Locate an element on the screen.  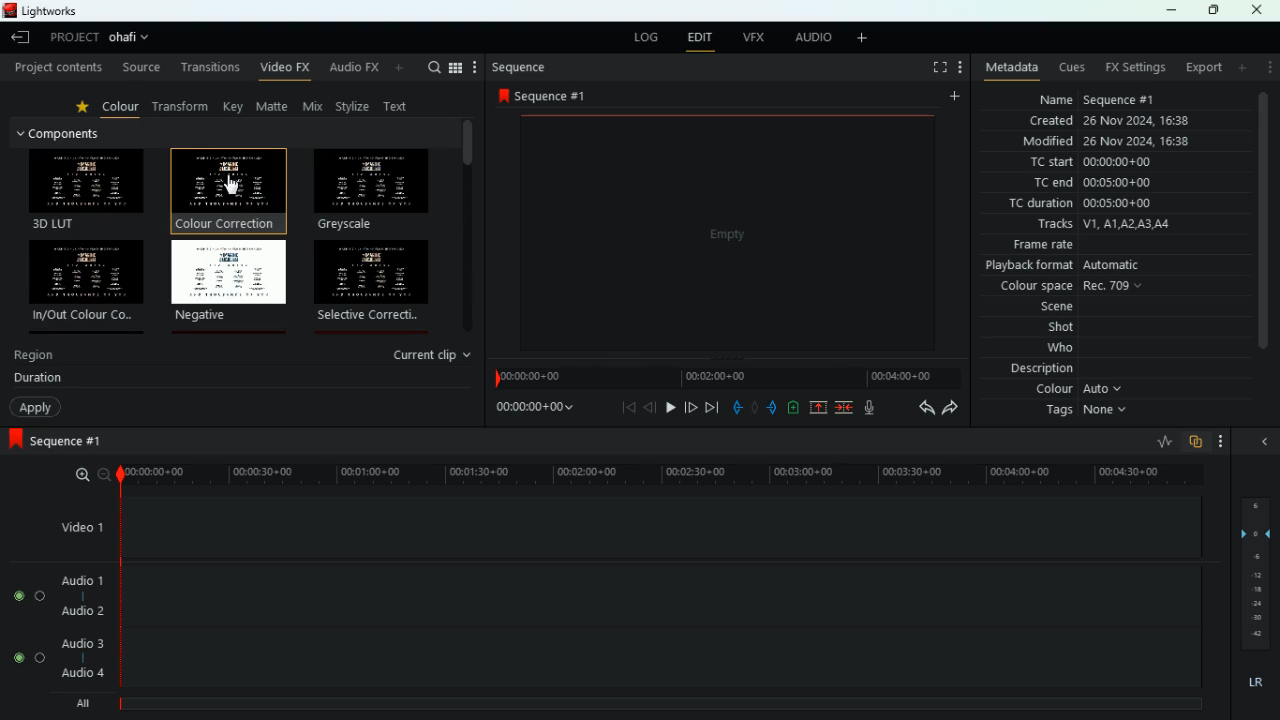
zoom out is located at coordinates (103, 474).